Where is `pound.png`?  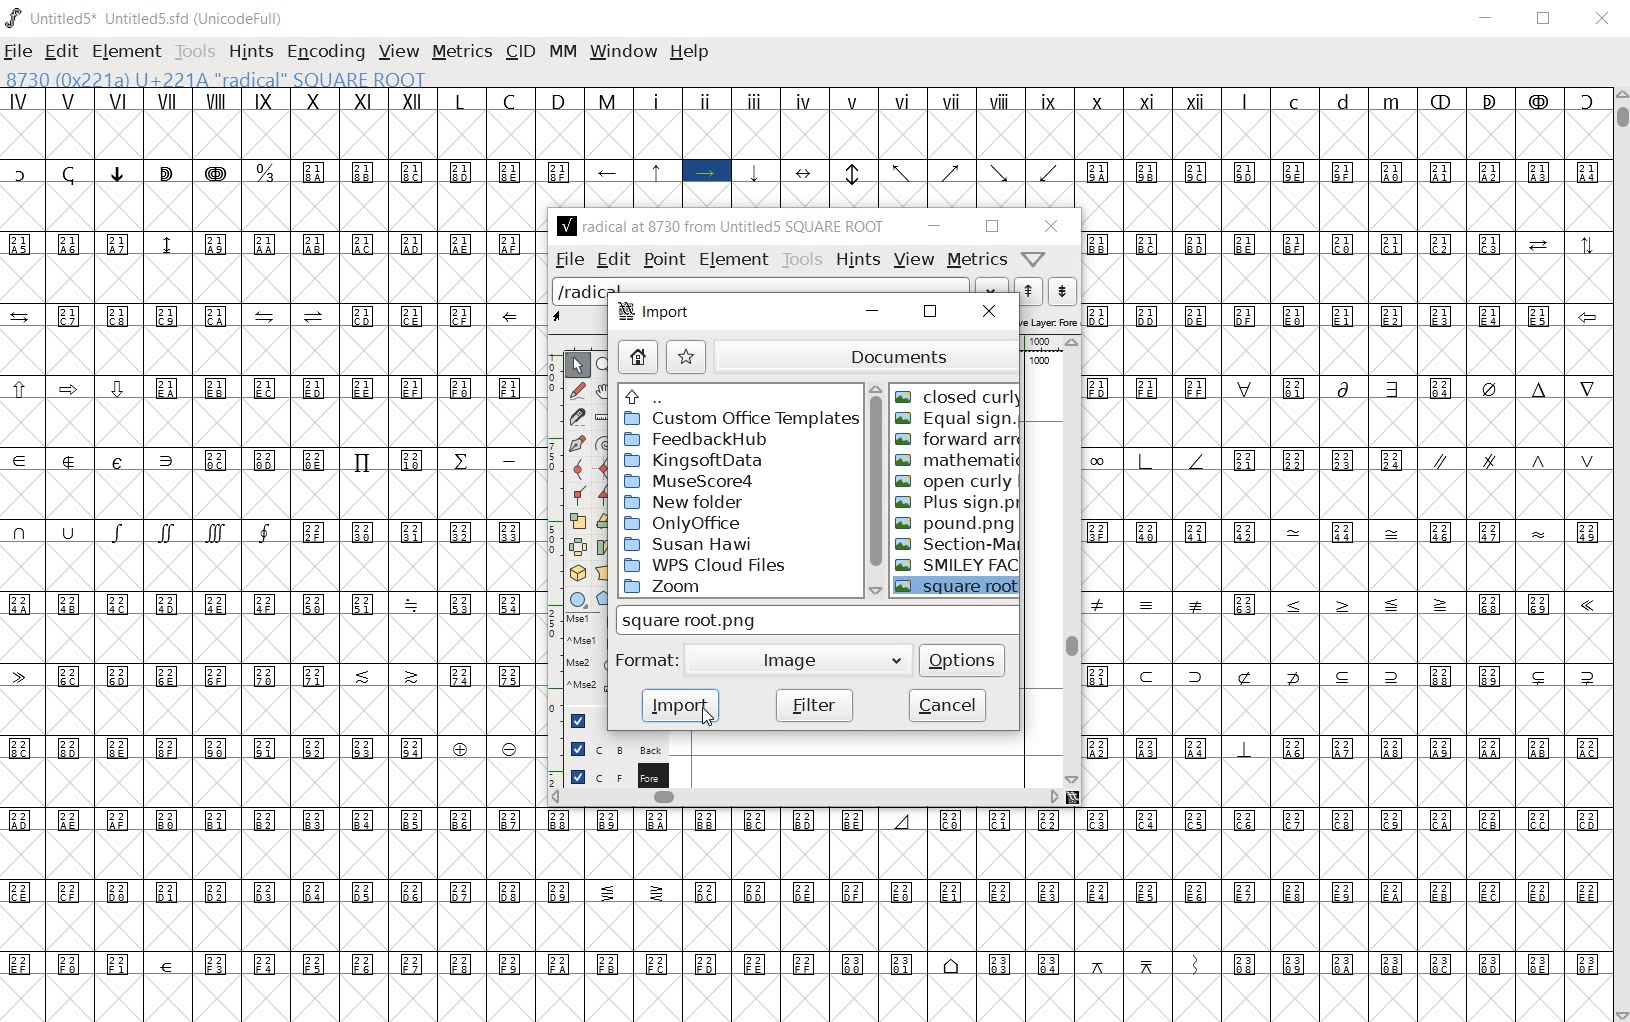 pound.png is located at coordinates (957, 524).